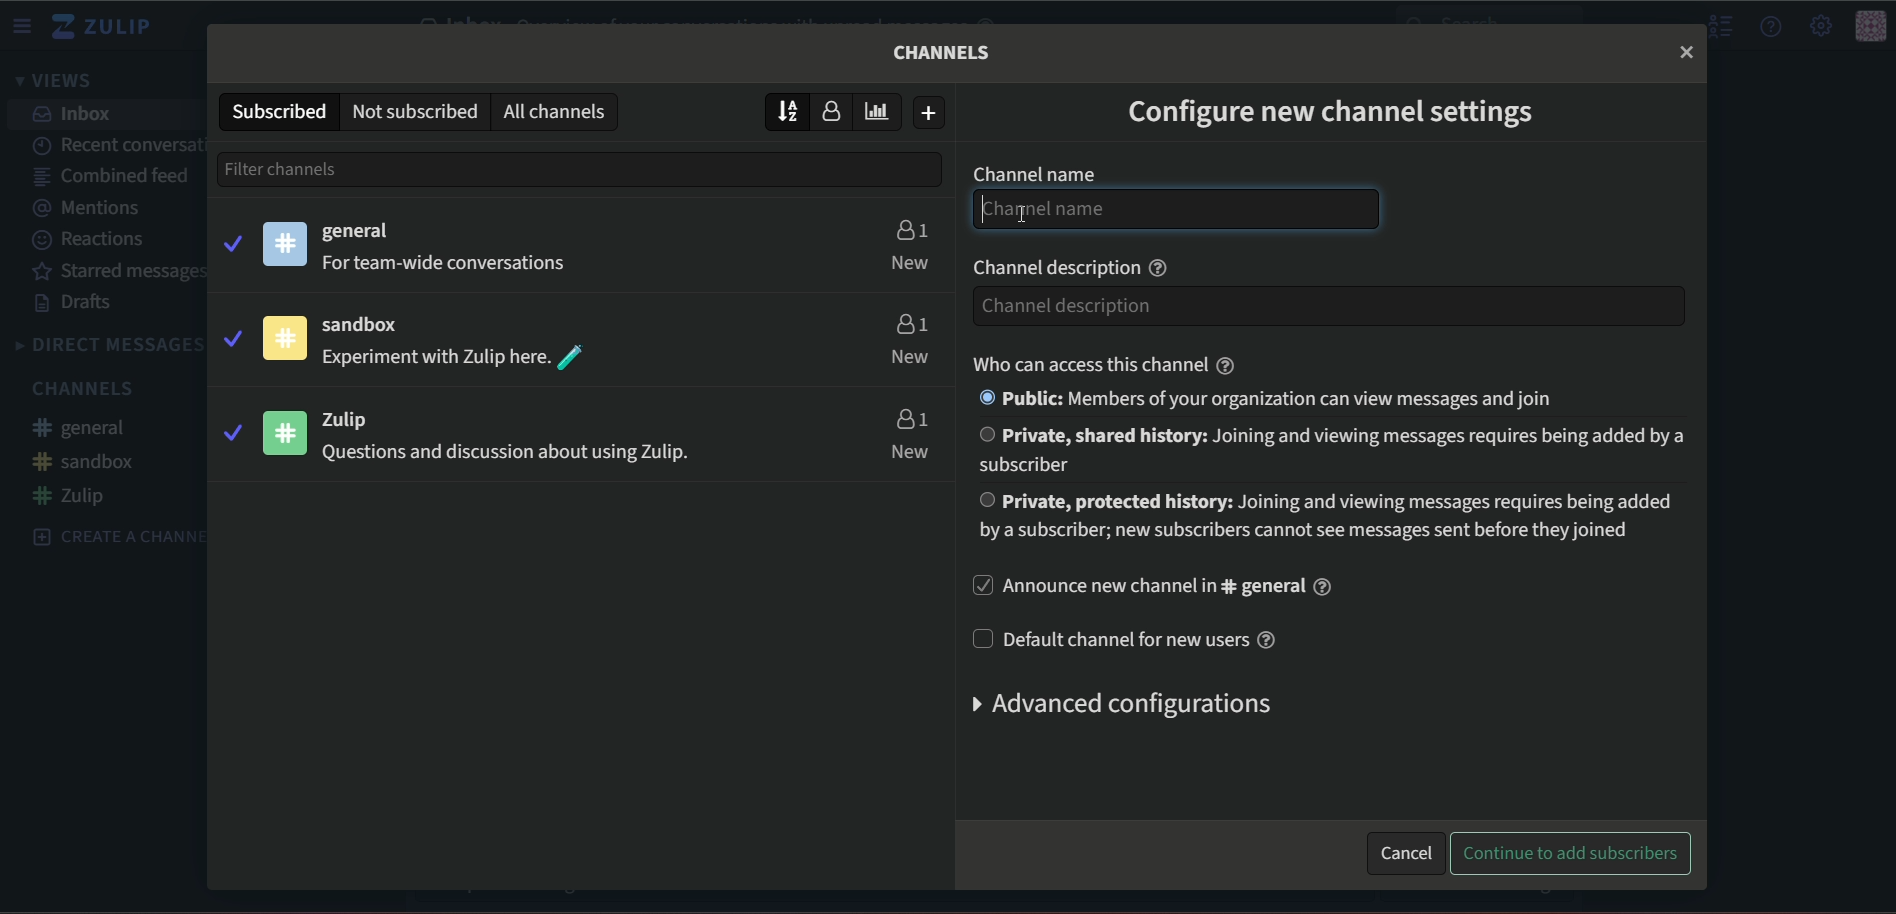 The width and height of the screenshot is (1896, 914). What do you see at coordinates (75, 114) in the screenshot?
I see `inbox` at bounding box center [75, 114].